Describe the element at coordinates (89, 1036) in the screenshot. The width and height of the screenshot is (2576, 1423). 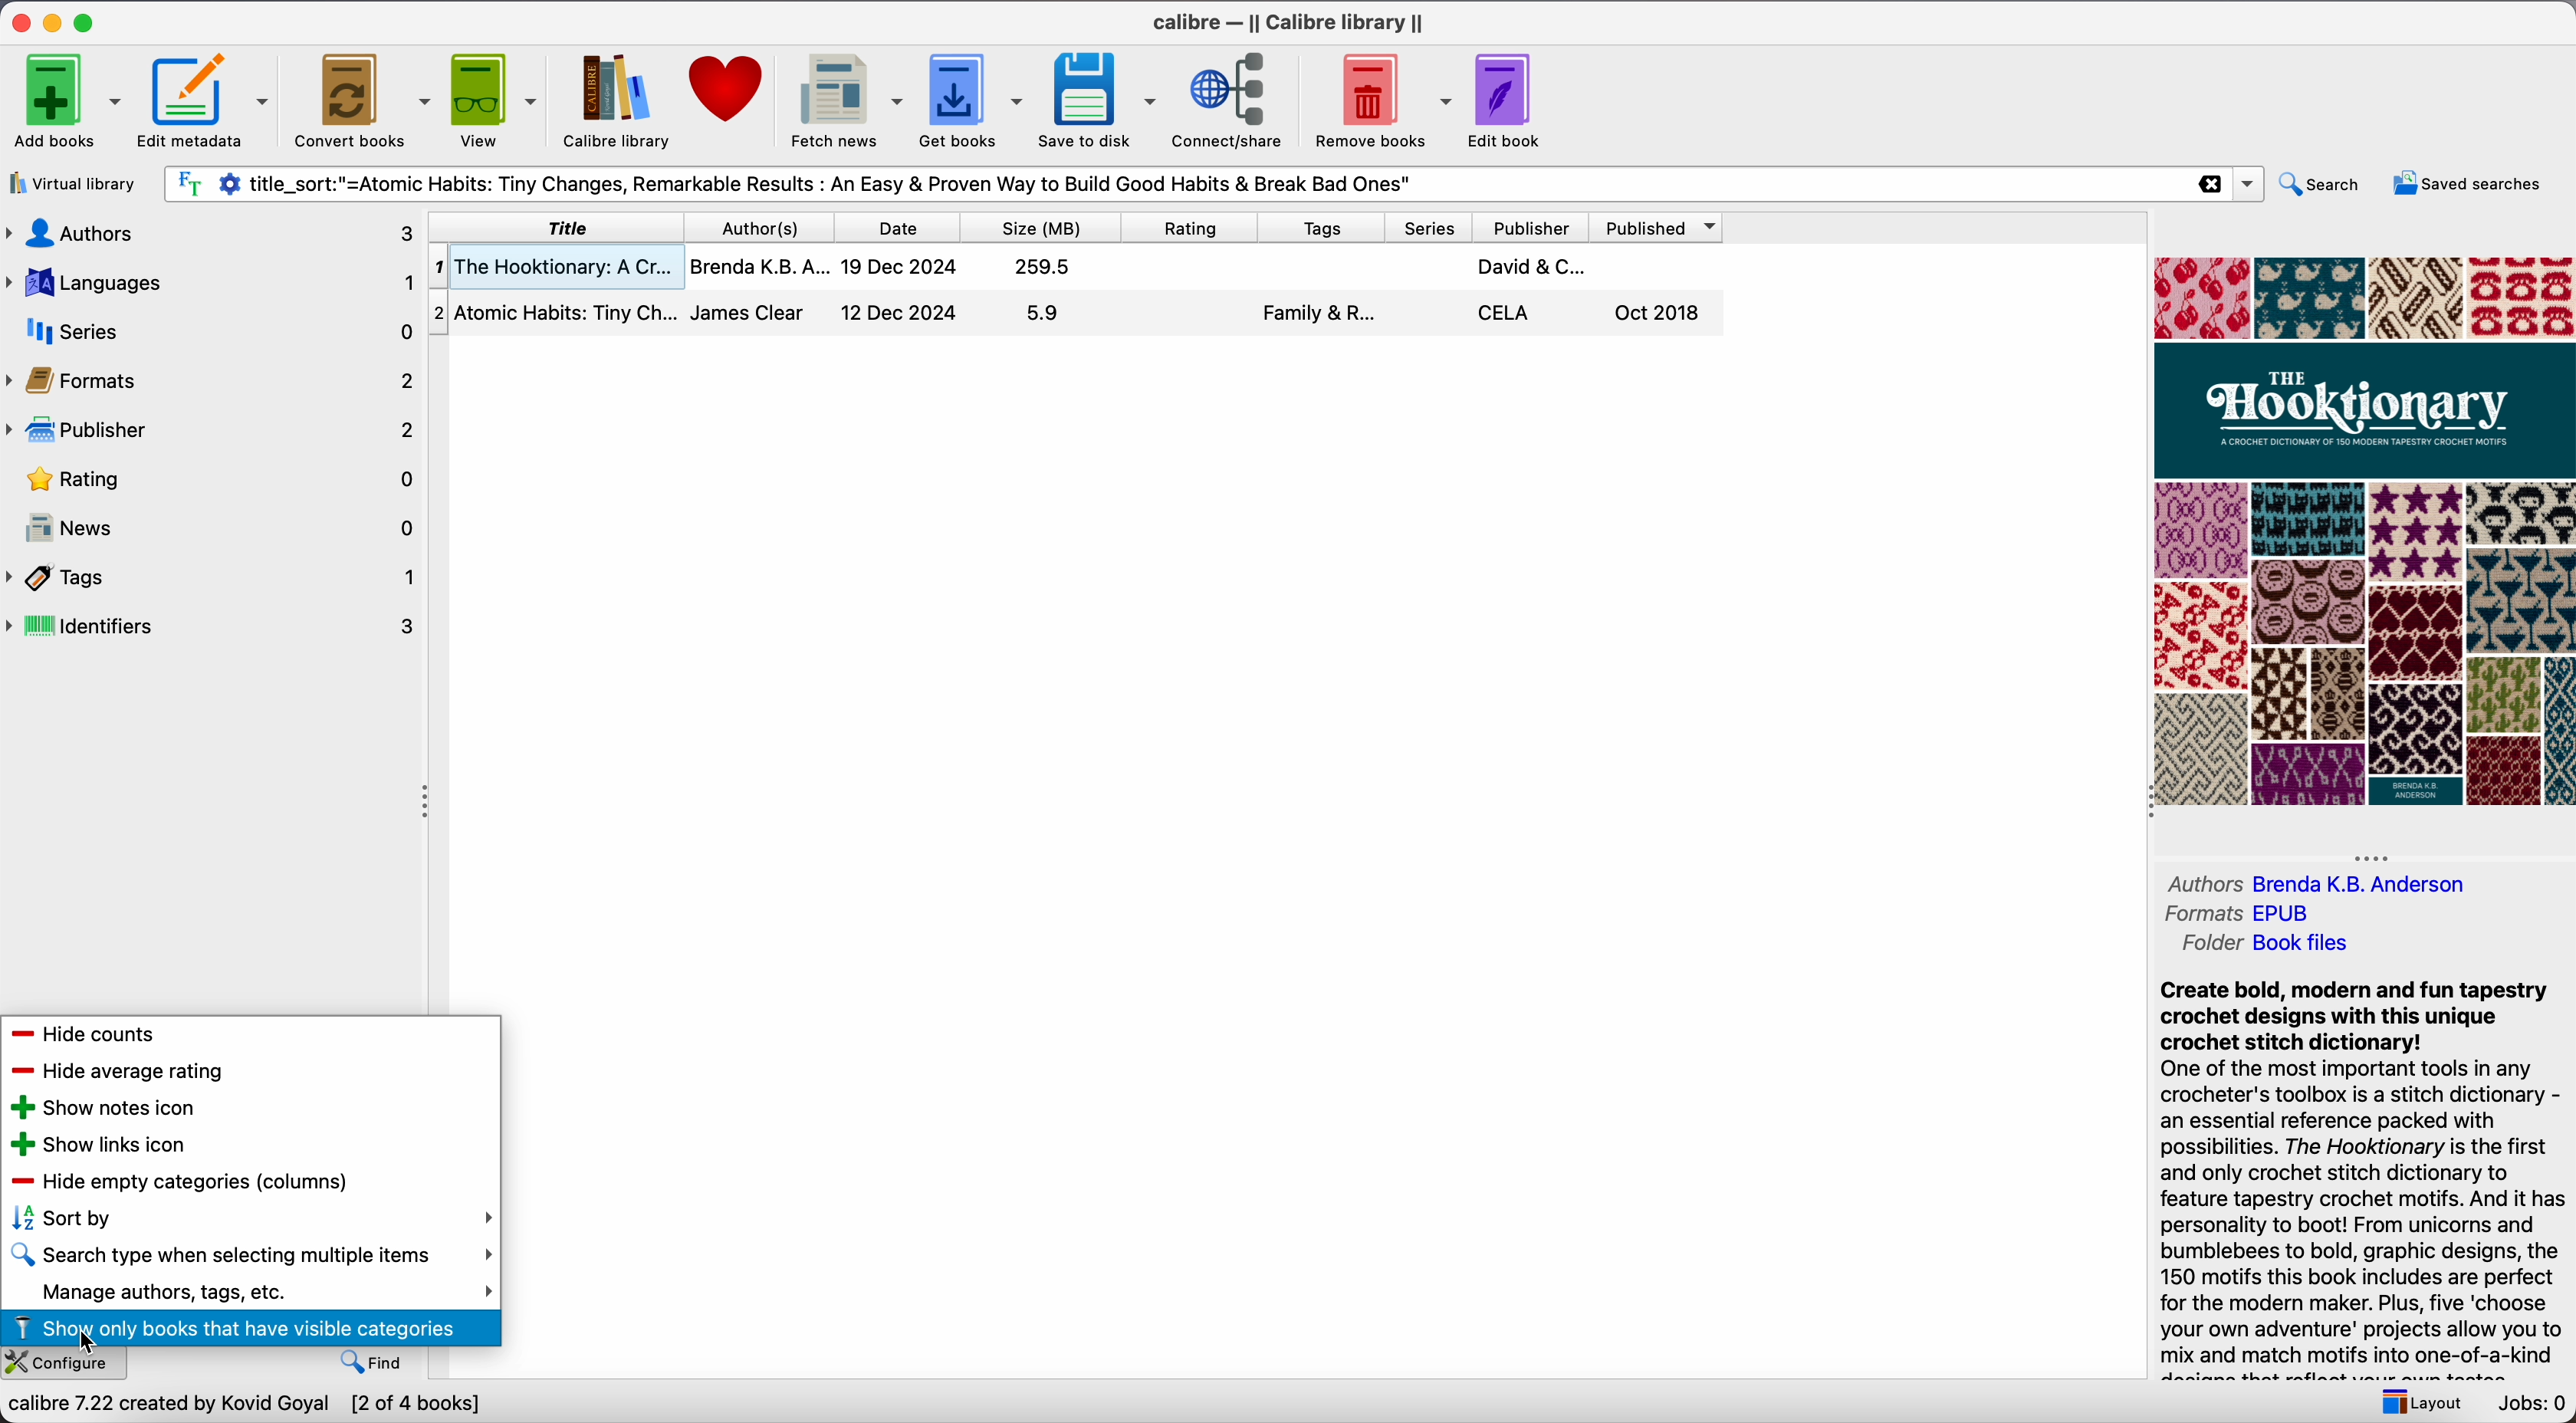
I see `hide counts` at that location.